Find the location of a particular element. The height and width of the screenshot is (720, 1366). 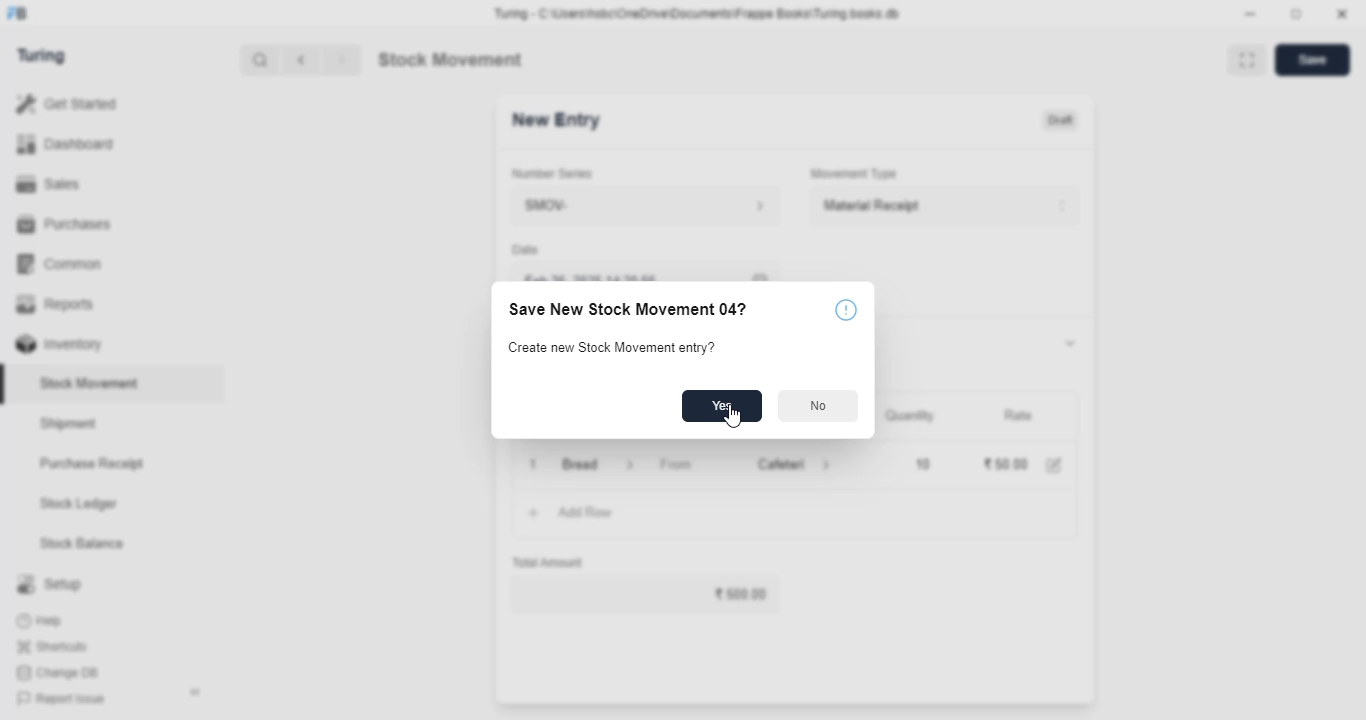

dashboard is located at coordinates (65, 145).